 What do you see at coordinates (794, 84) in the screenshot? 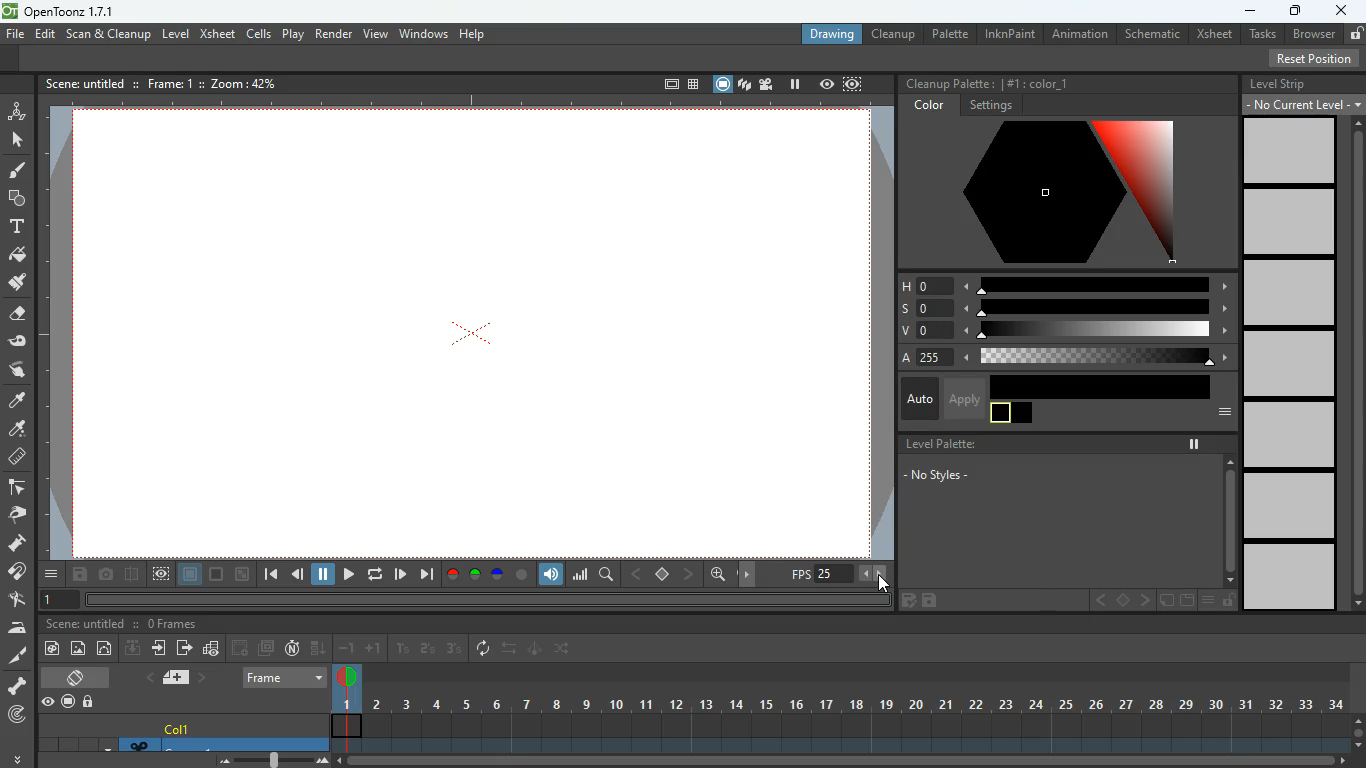
I see `pause` at bounding box center [794, 84].